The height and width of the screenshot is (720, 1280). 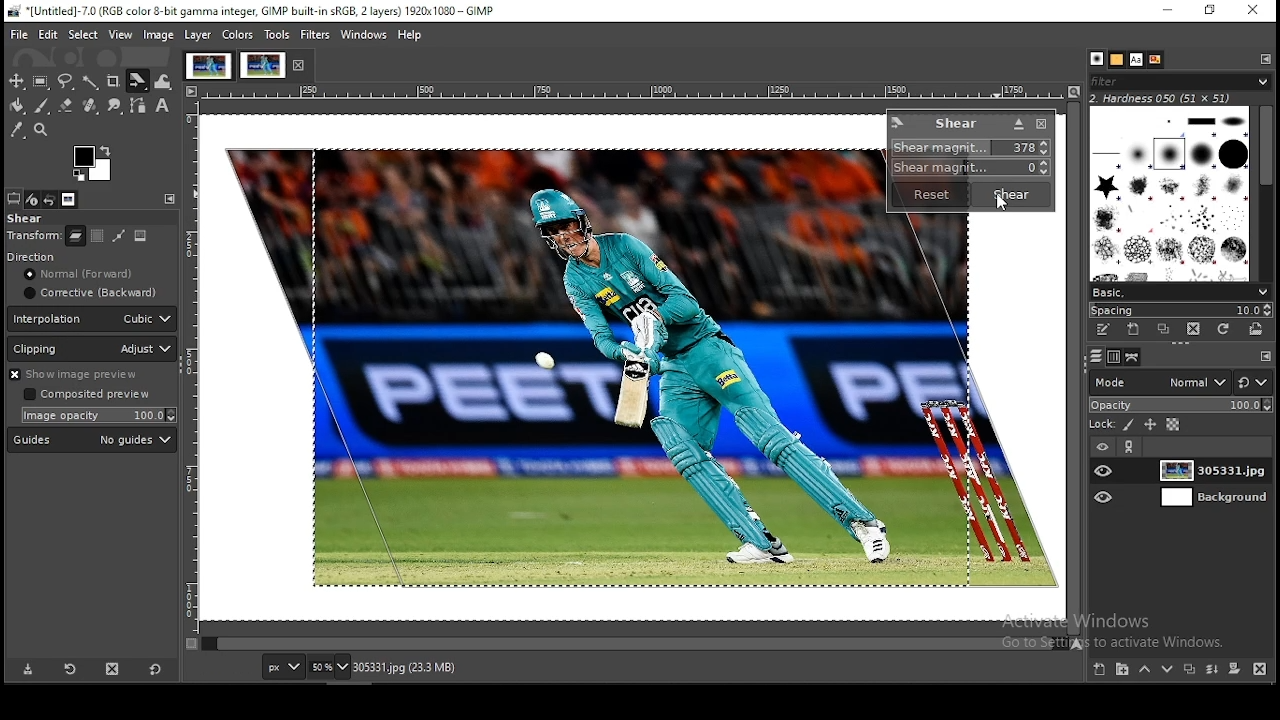 What do you see at coordinates (13, 199) in the screenshot?
I see `tool options` at bounding box center [13, 199].